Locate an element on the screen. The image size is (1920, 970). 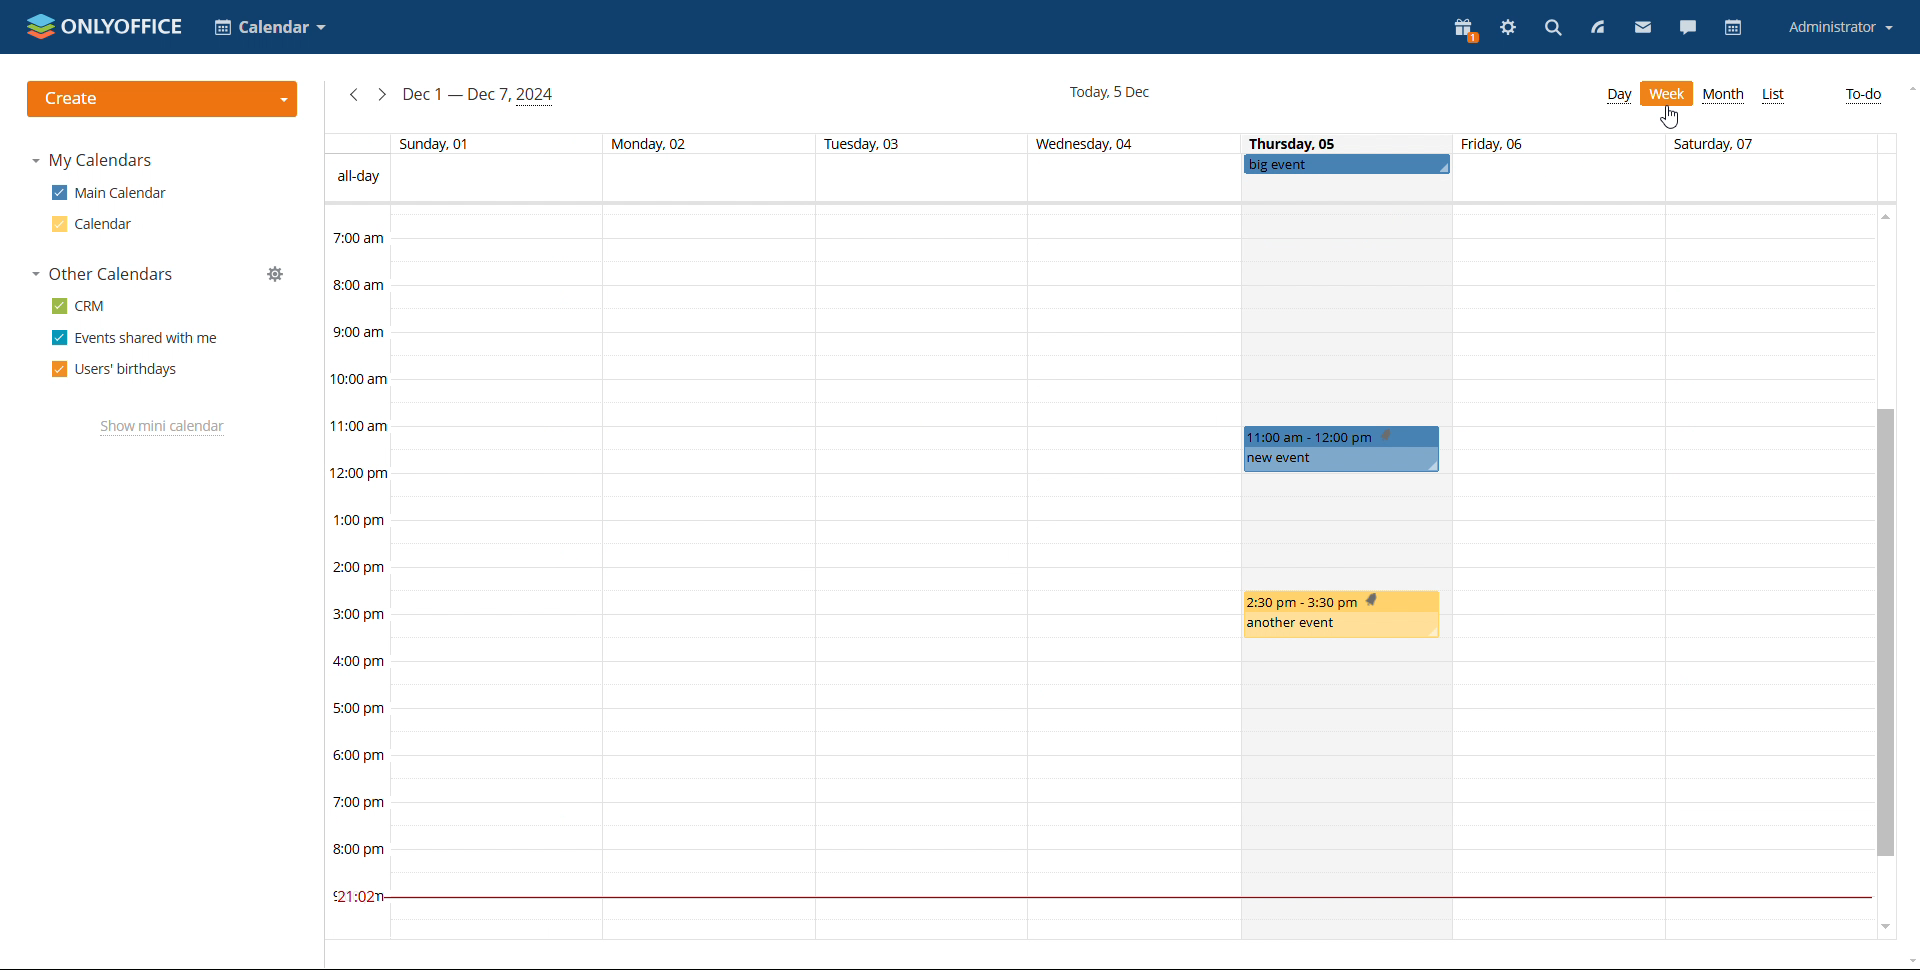
all day event is located at coordinates (1346, 163).